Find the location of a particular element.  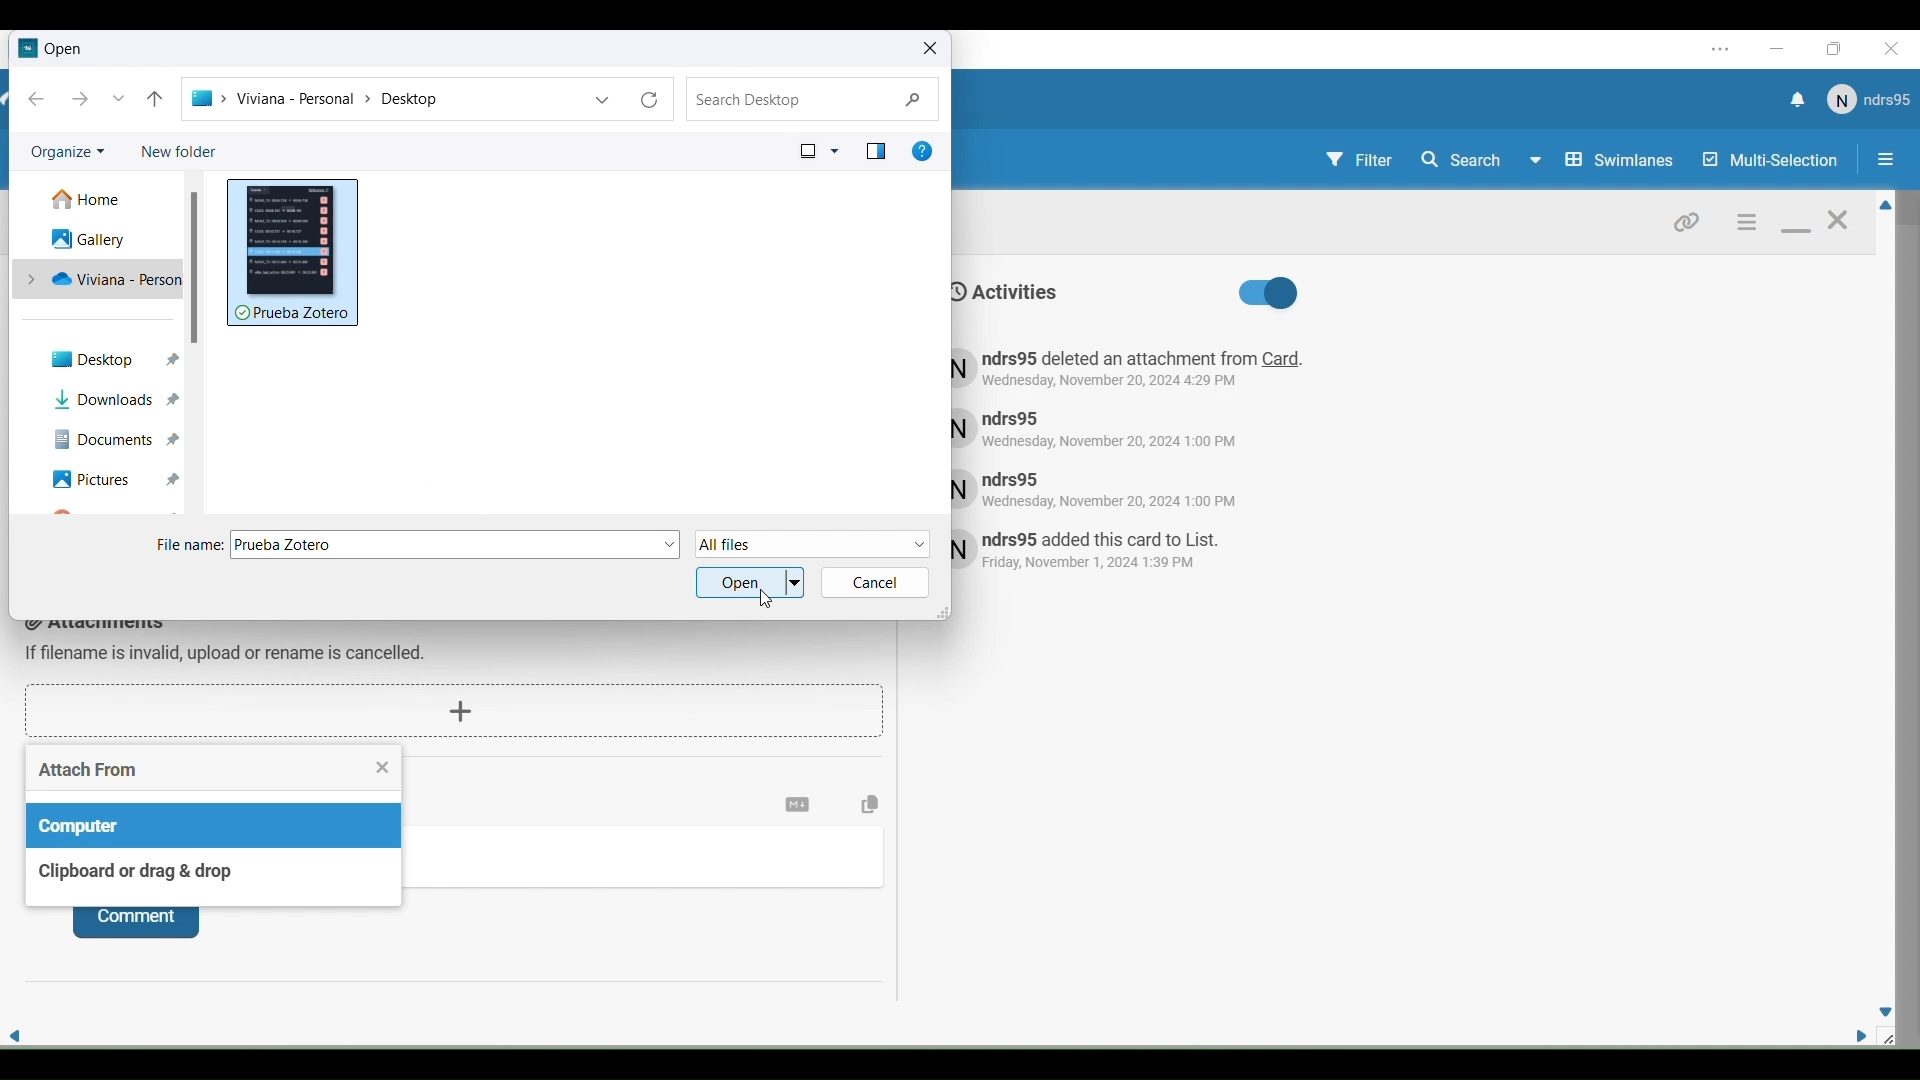

Text is located at coordinates (191, 546).